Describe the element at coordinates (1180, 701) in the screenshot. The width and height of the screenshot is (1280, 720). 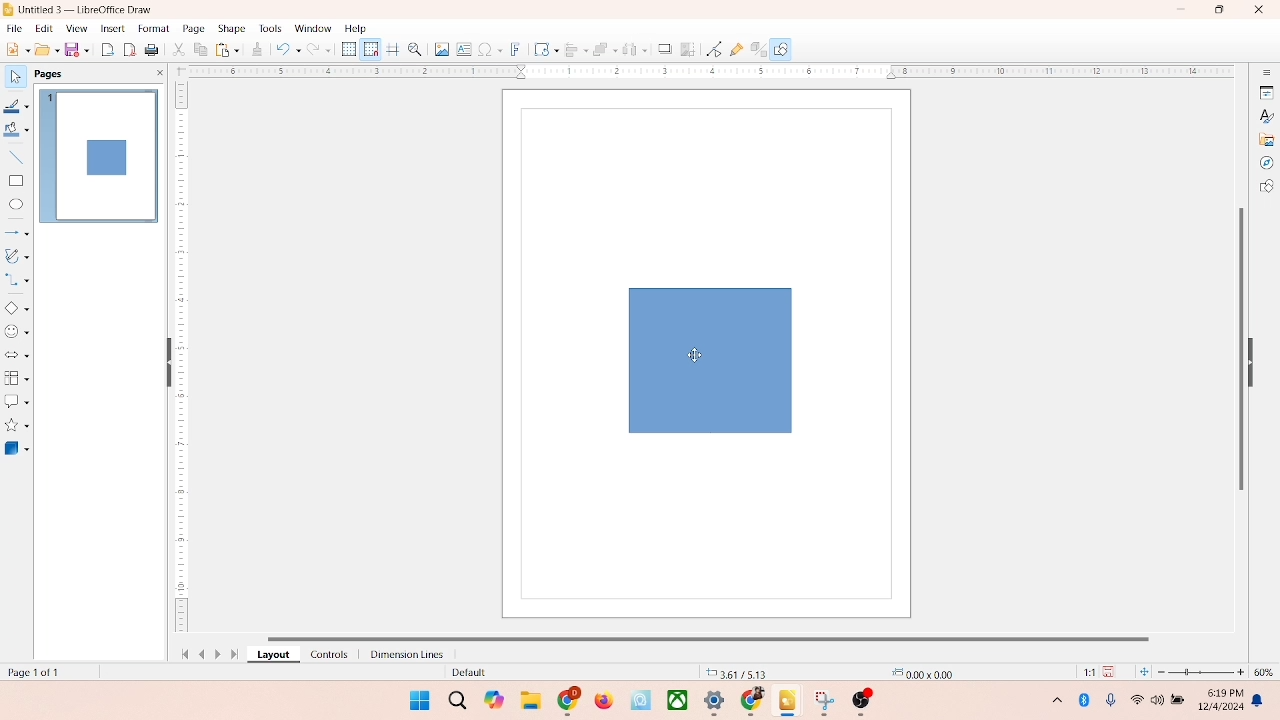
I see `battery` at that location.